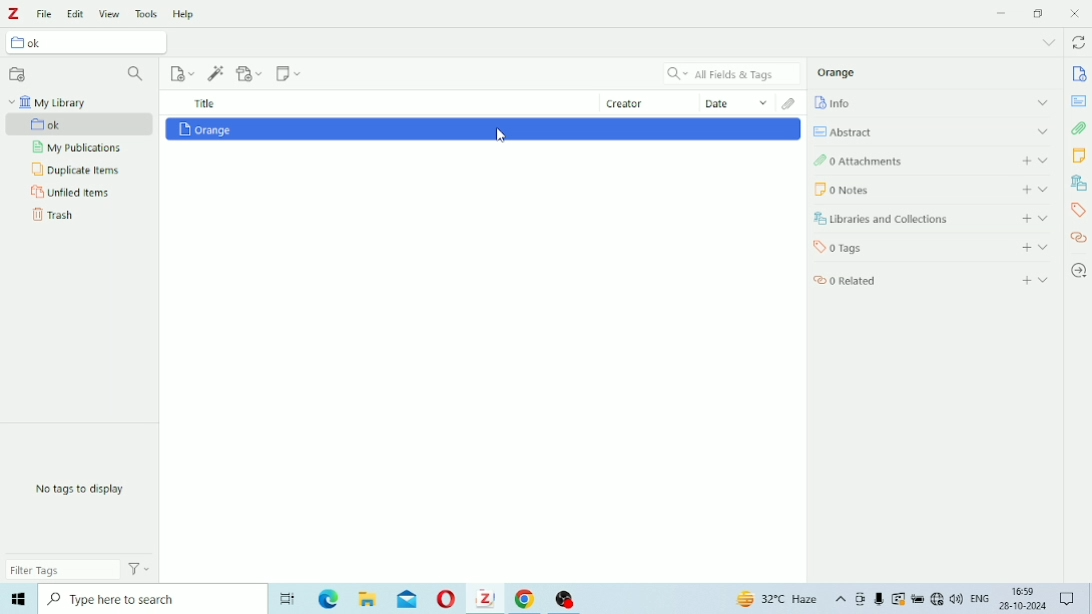 The width and height of the screenshot is (1092, 614). I want to click on Title, so click(205, 103).